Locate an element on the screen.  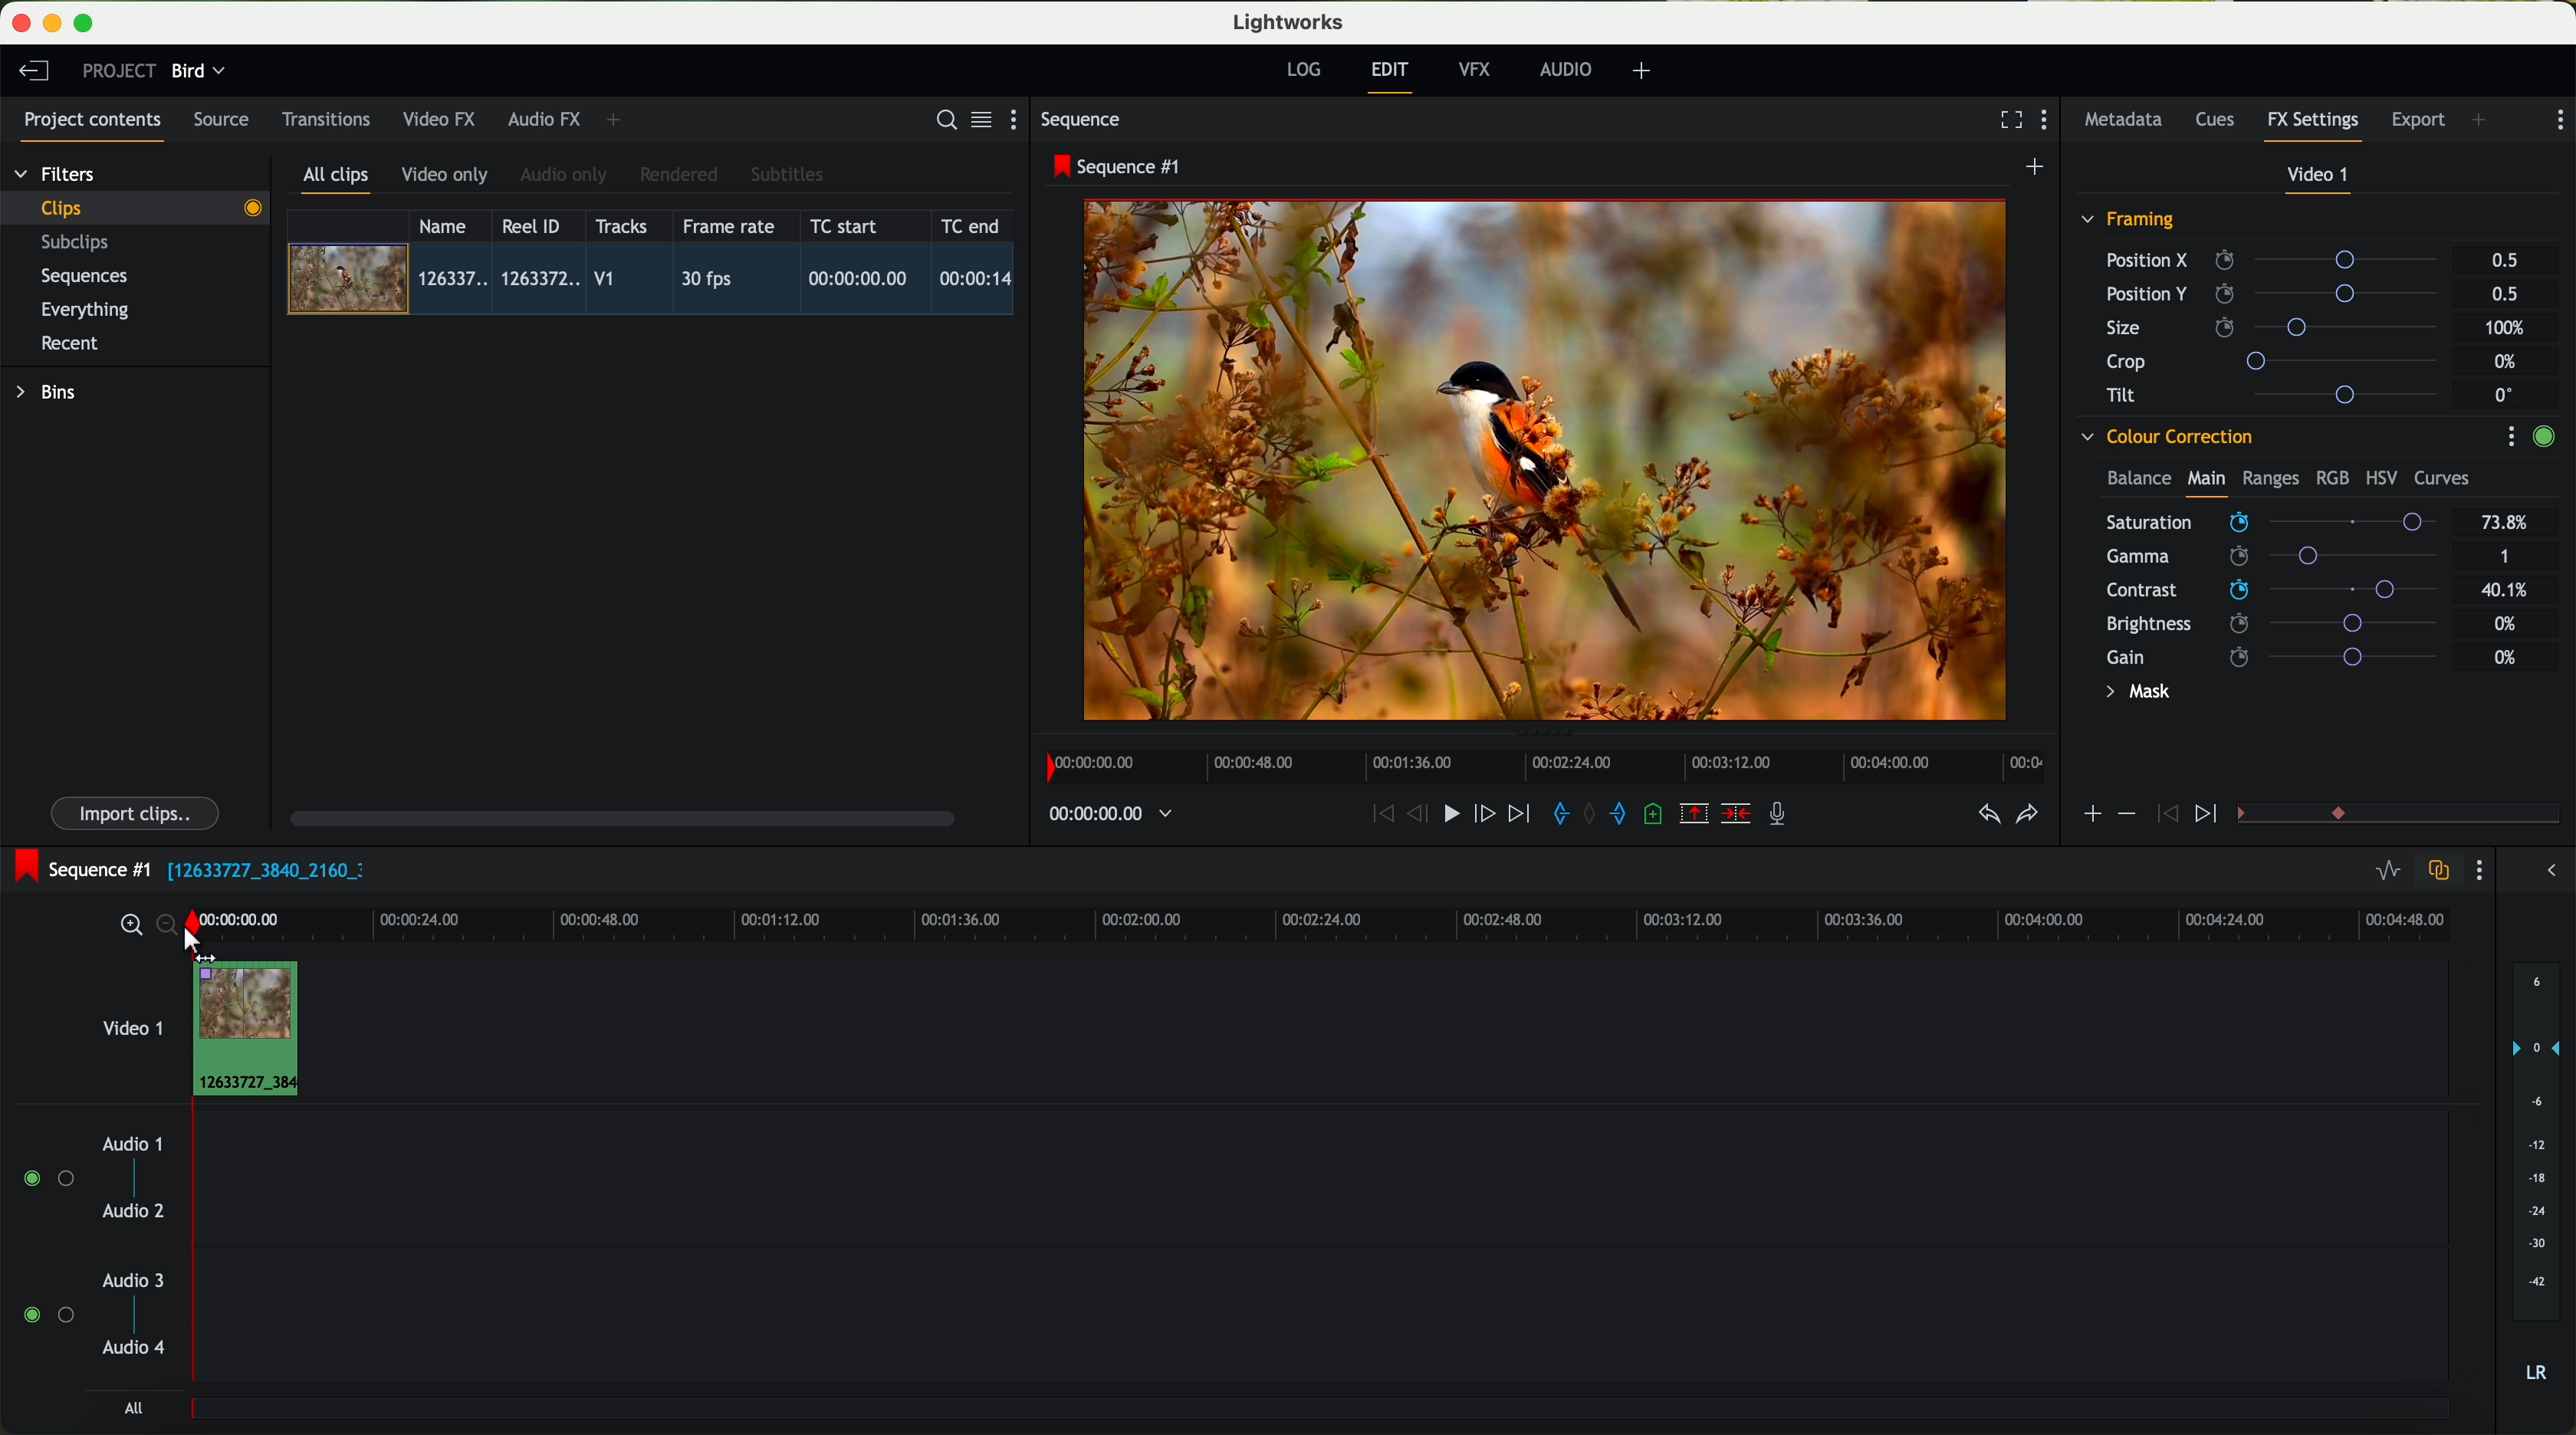
toggle auto track sync is located at coordinates (2434, 872).